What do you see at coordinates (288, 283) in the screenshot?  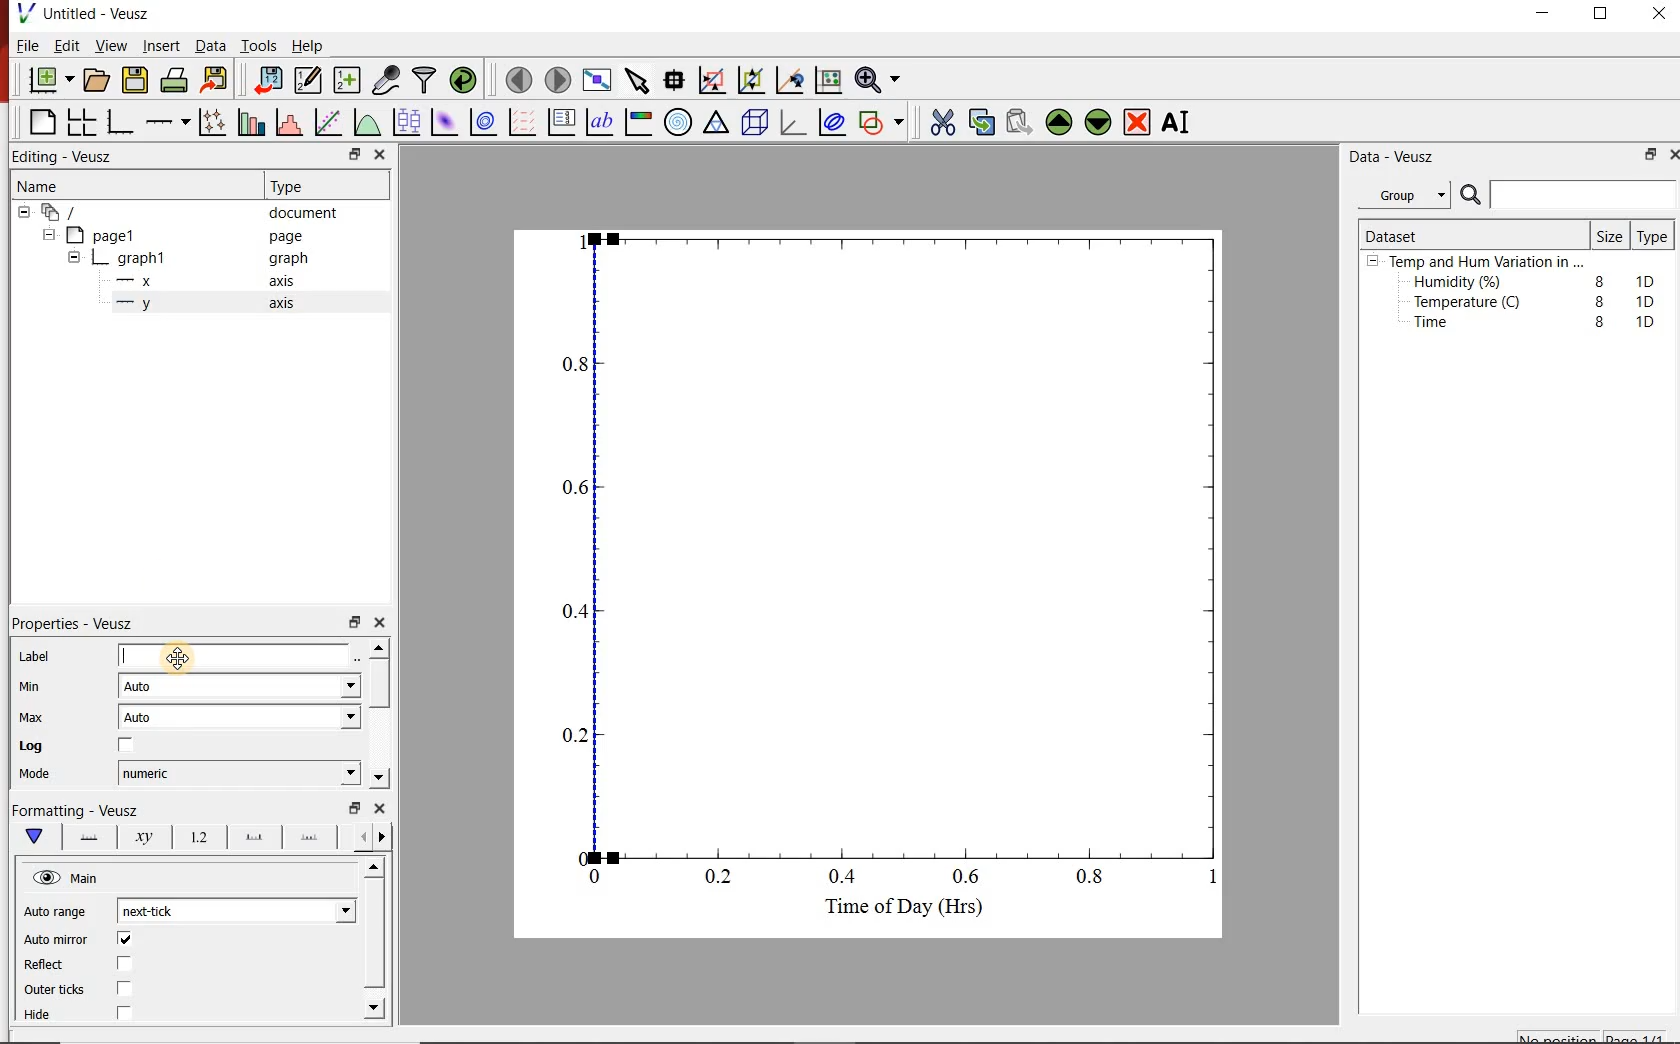 I see `axis` at bounding box center [288, 283].